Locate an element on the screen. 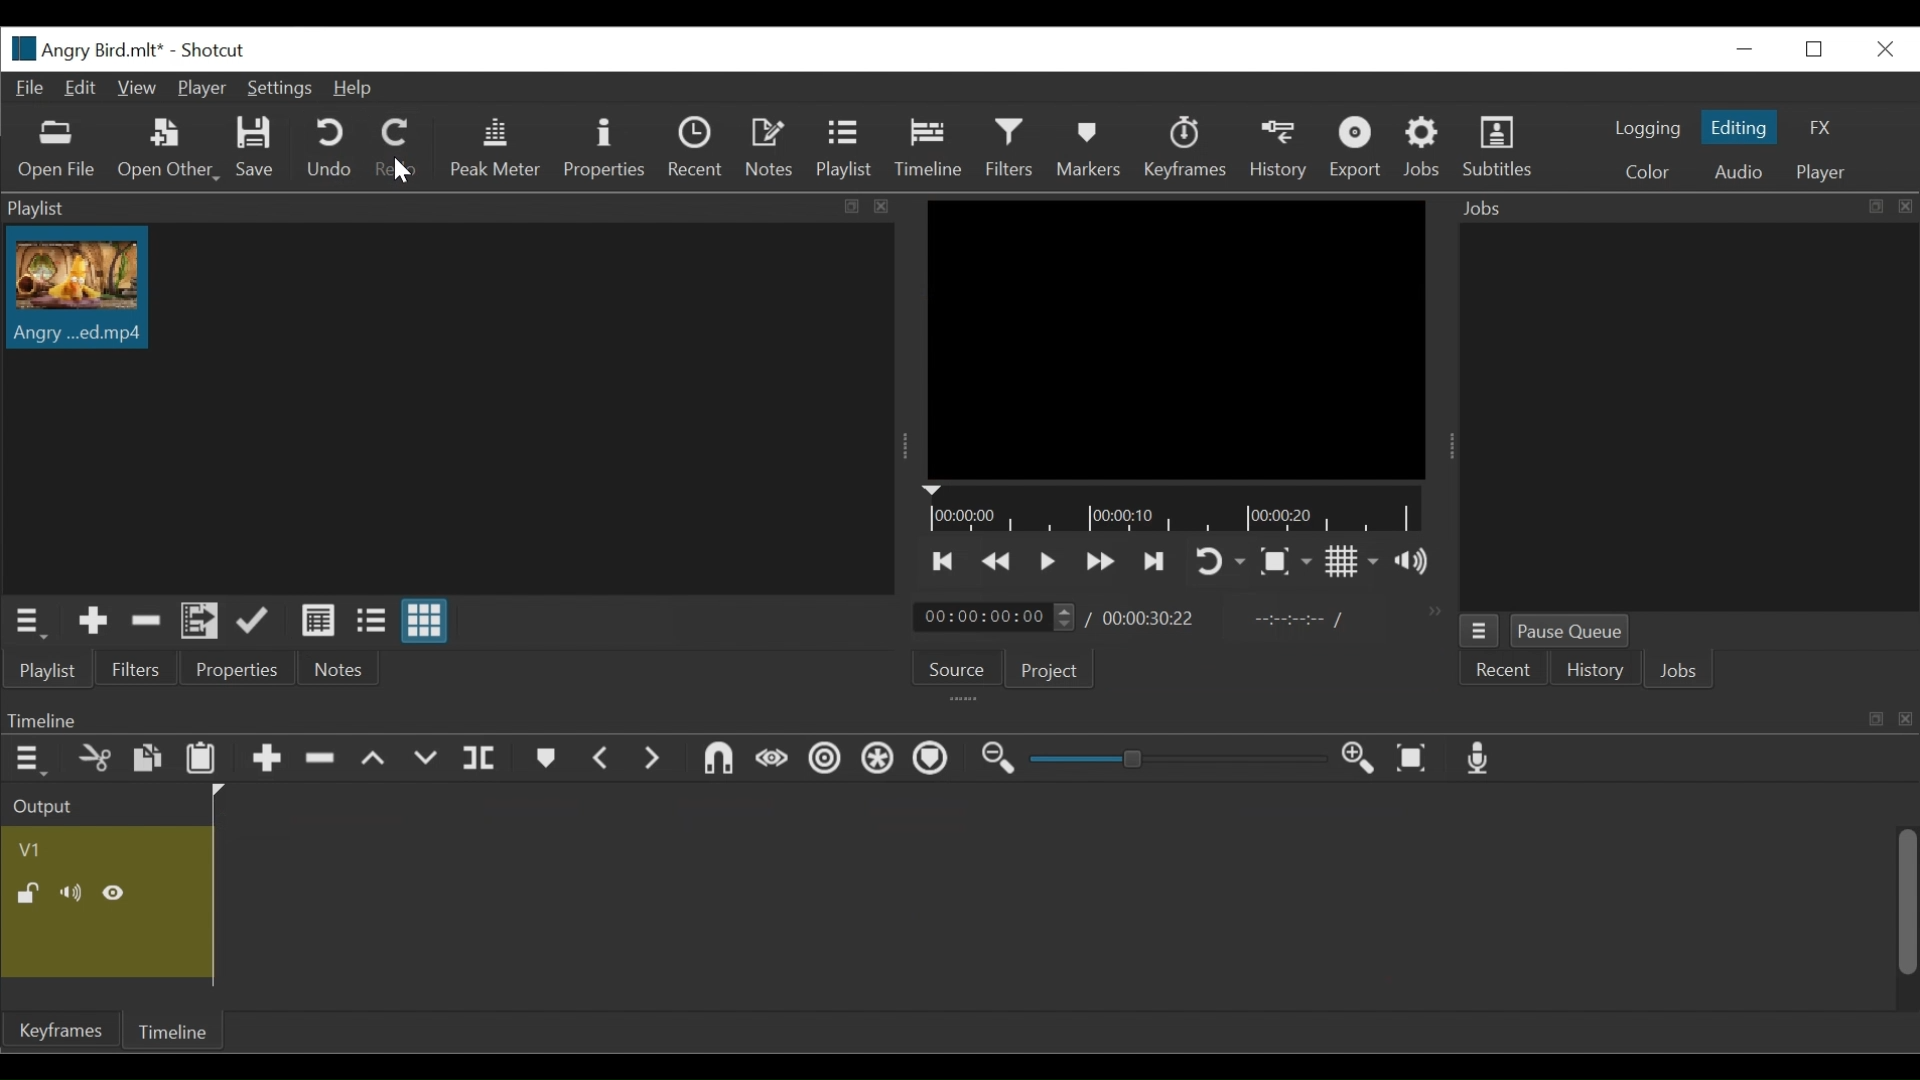  Properties is located at coordinates (232, 667).